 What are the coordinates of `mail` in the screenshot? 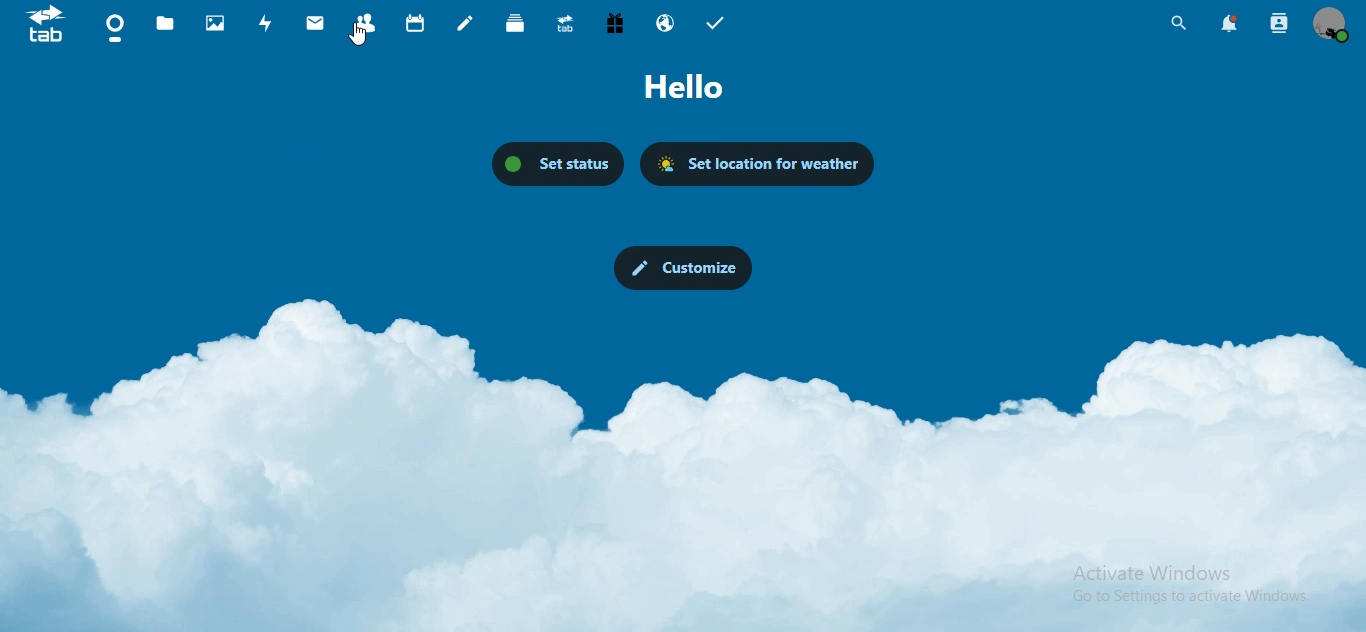 It's located at (317, 23).